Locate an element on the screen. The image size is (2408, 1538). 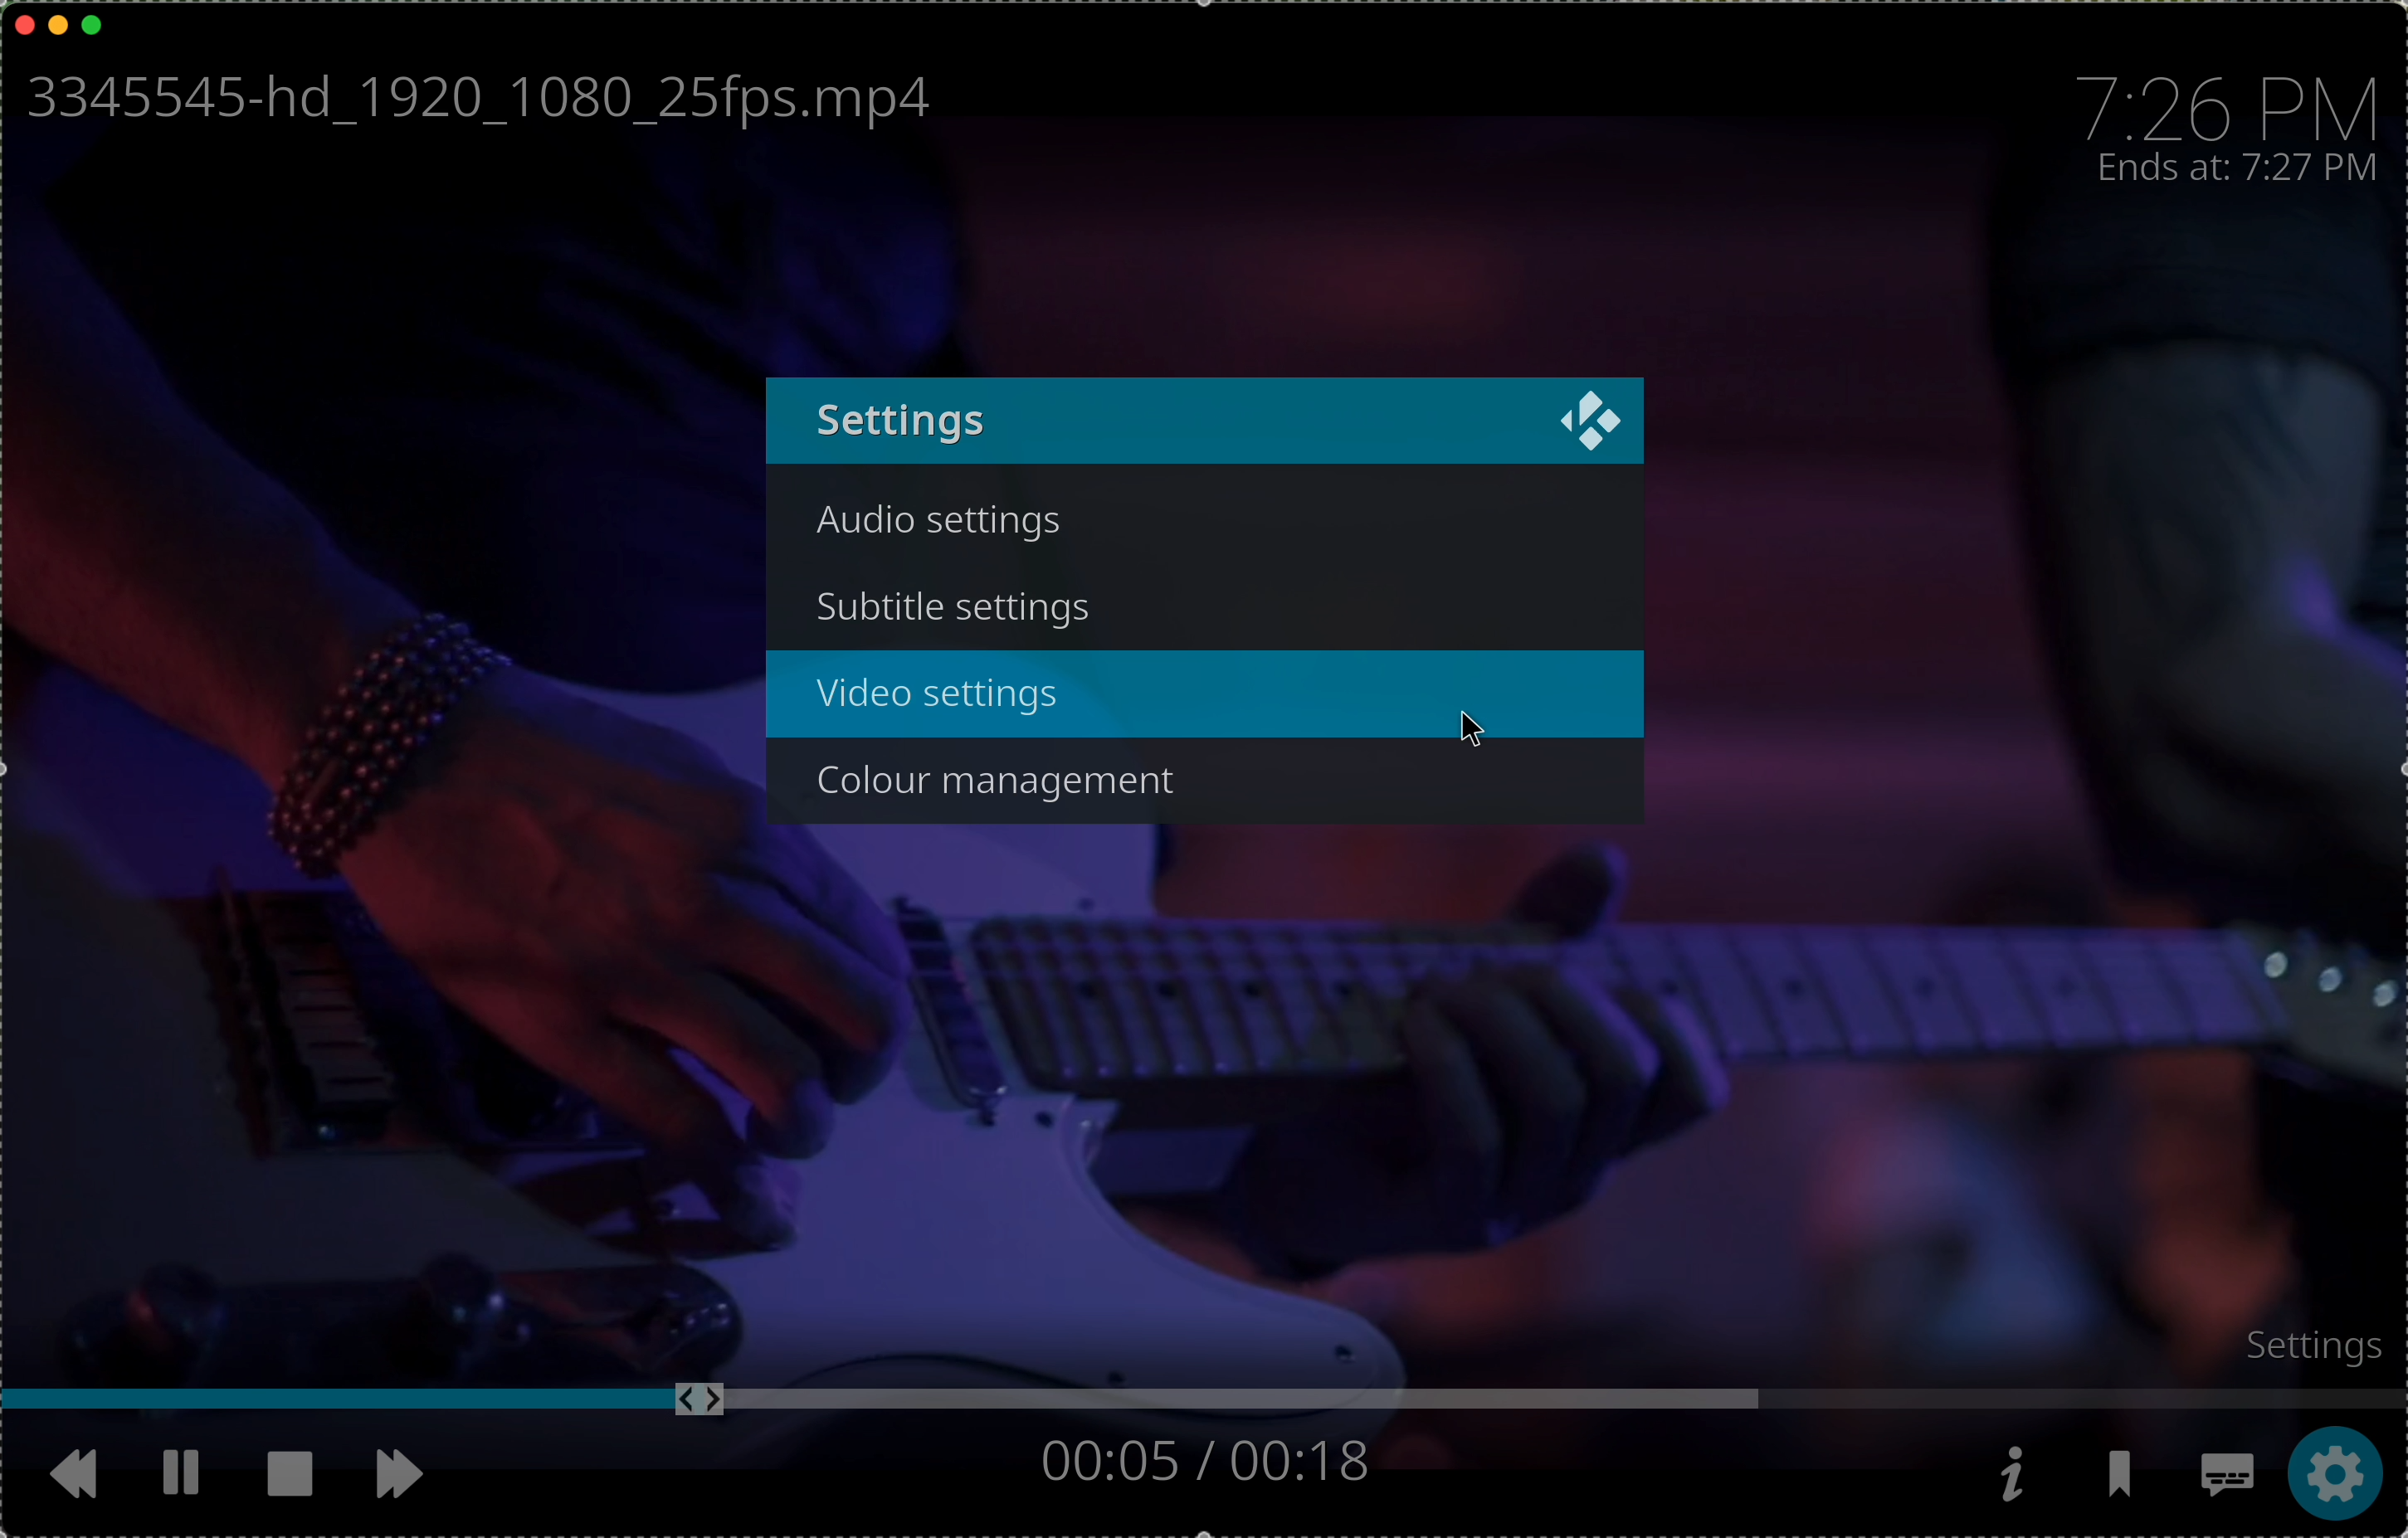
maximise is located at coordinates (94, 24).